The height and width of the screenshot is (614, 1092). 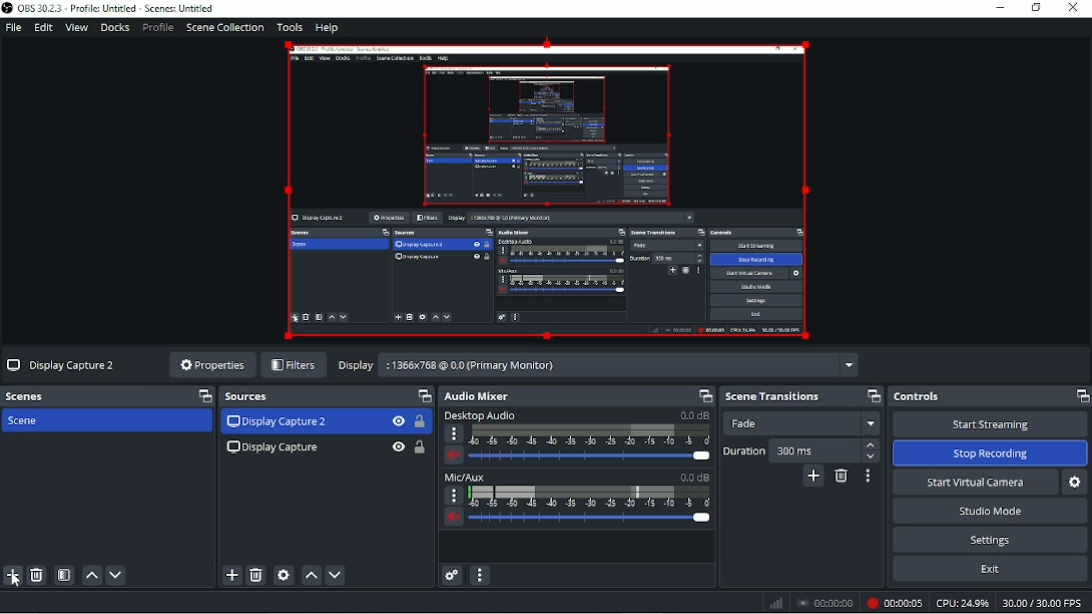 I want to click on Maximize, so click(x=1081, y=399).